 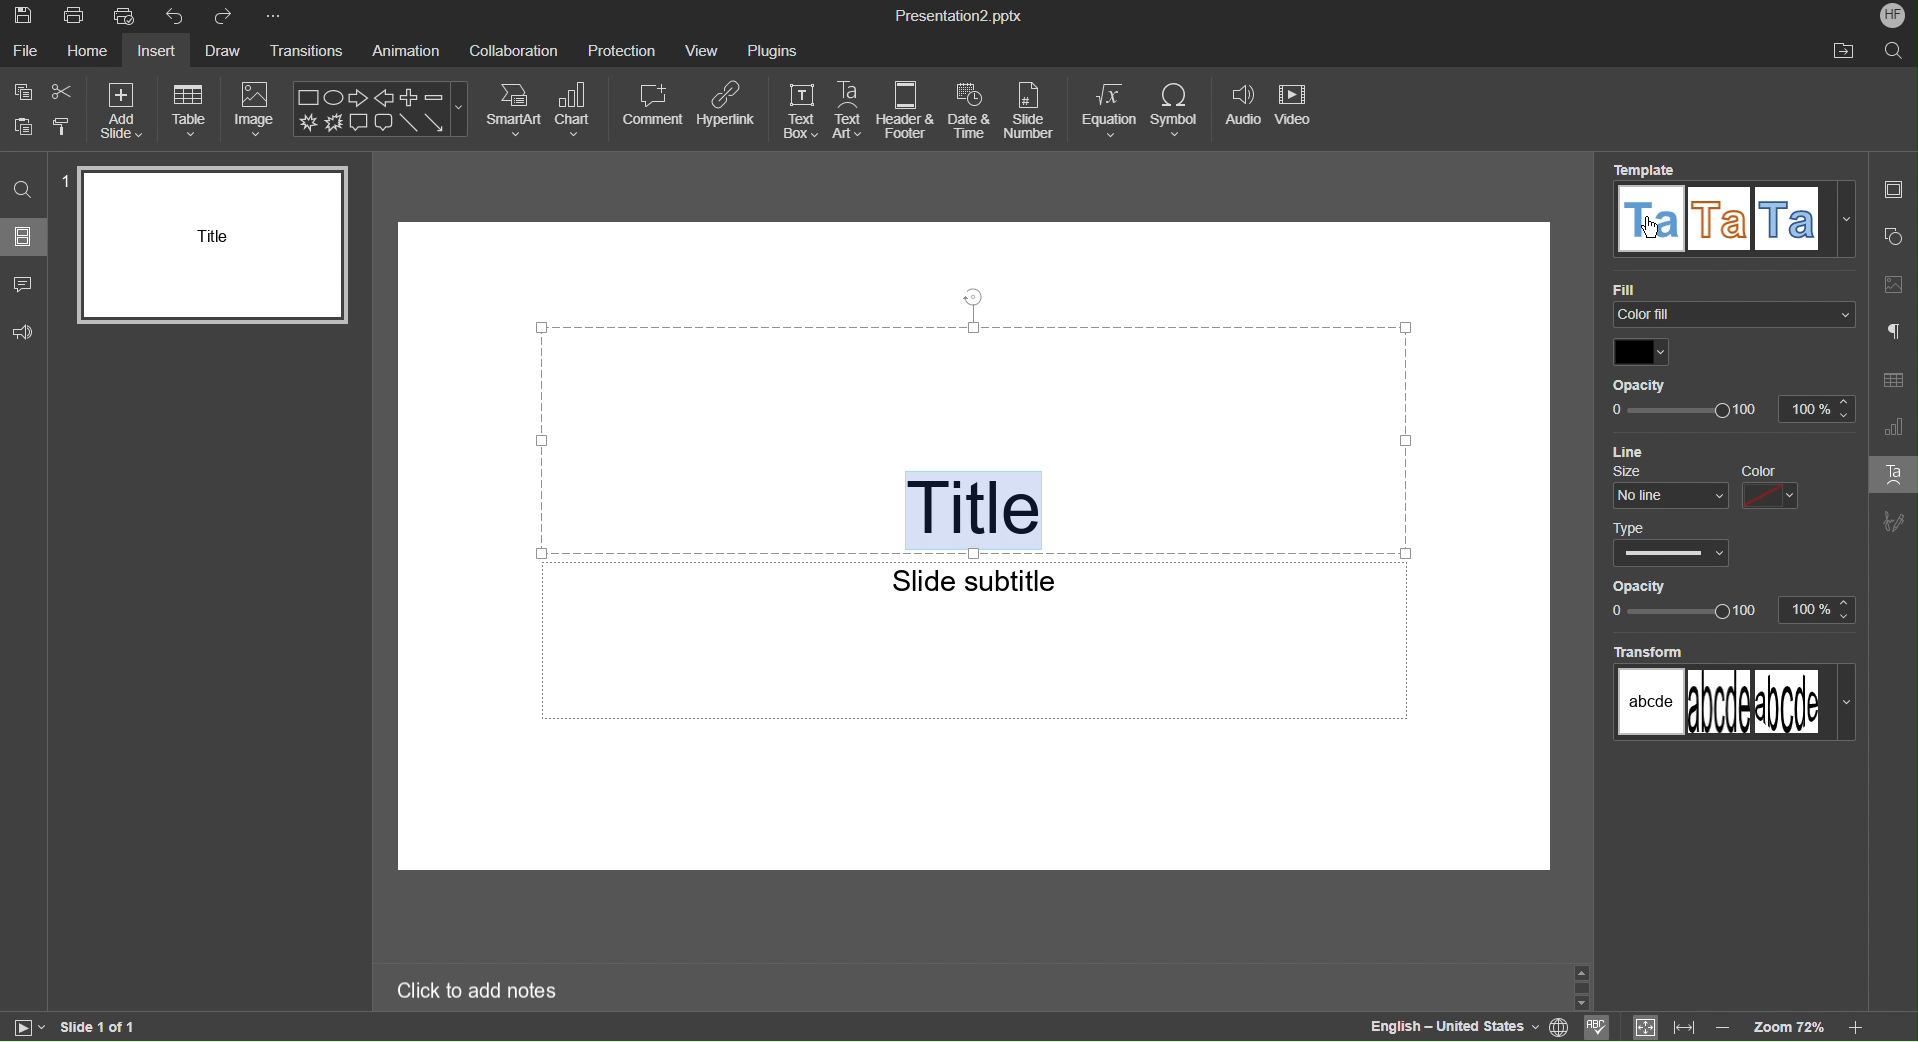 I want to click on Type, so click(x=1666, y=540).